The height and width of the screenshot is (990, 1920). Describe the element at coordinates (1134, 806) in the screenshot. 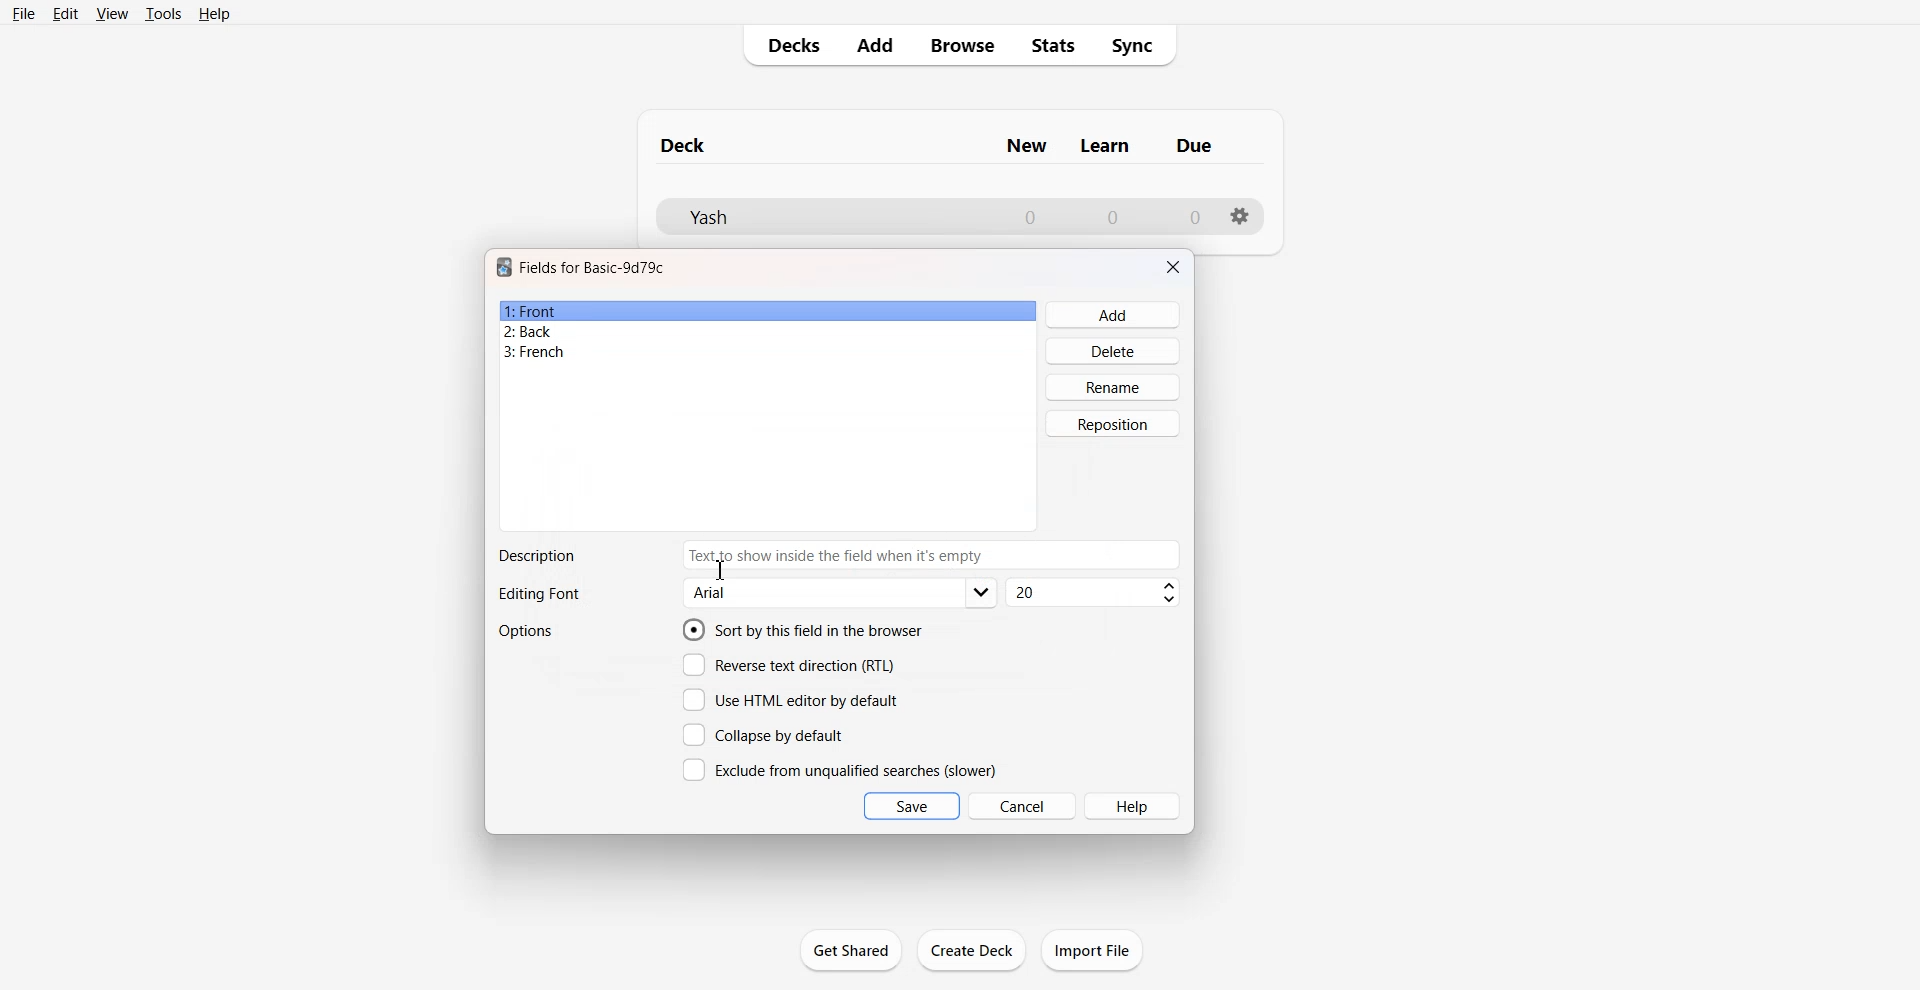

I see `Help` at that location.